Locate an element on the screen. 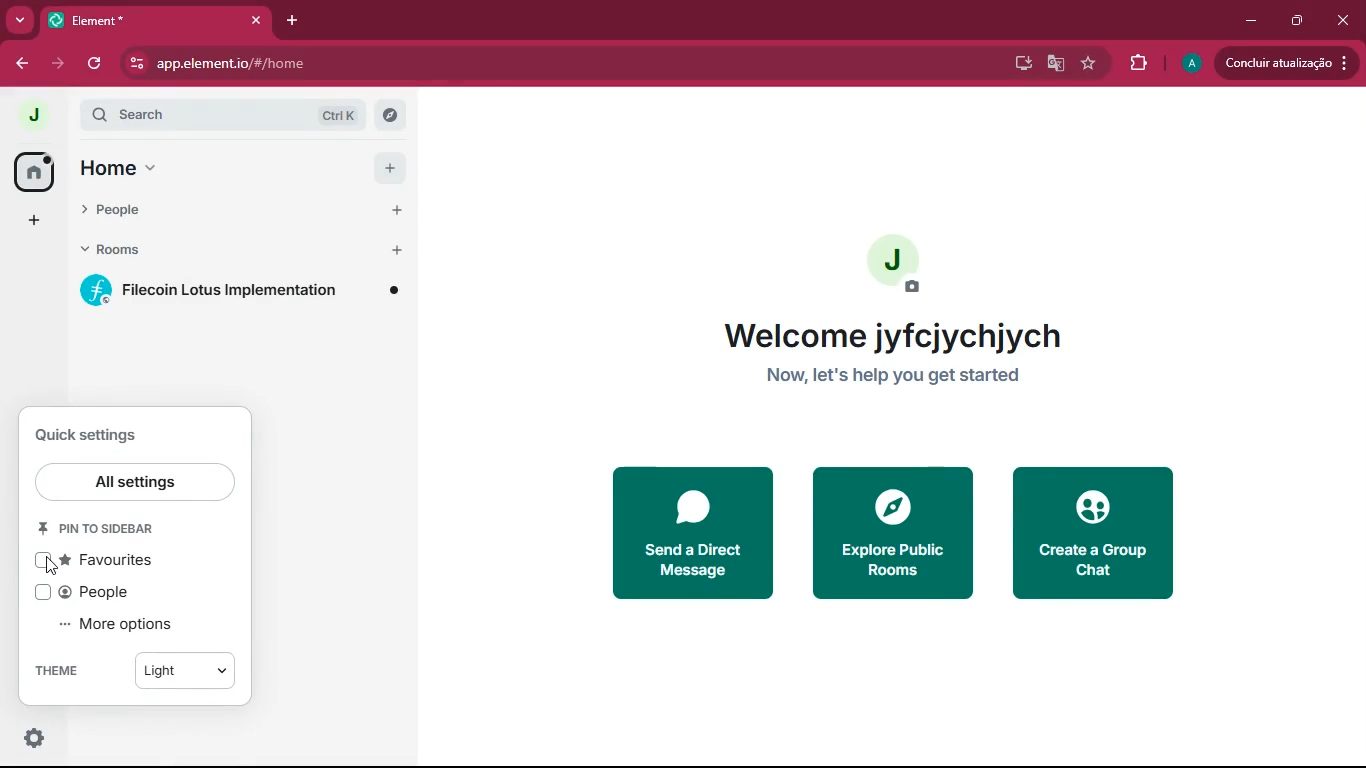 The width and height of the screenshot is (1366, 768). profile is located at coordinates (1190, 64).